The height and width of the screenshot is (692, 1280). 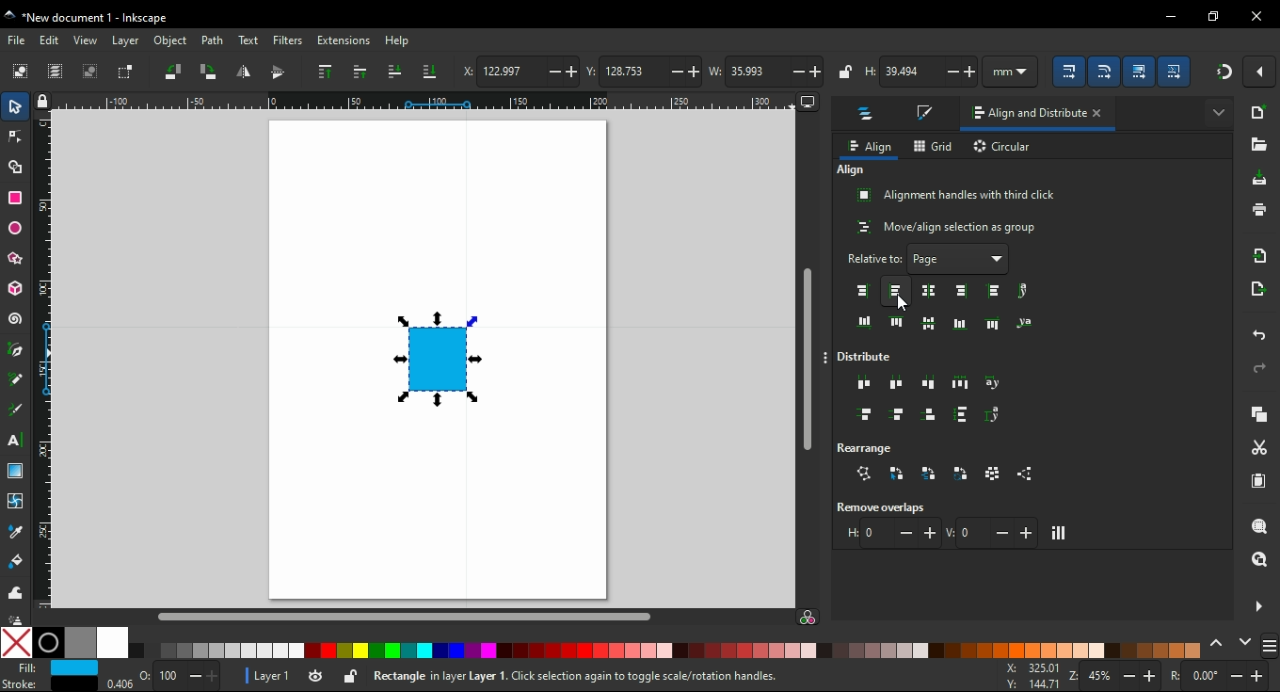 I want to click on layer, so click(x=125, y=41).